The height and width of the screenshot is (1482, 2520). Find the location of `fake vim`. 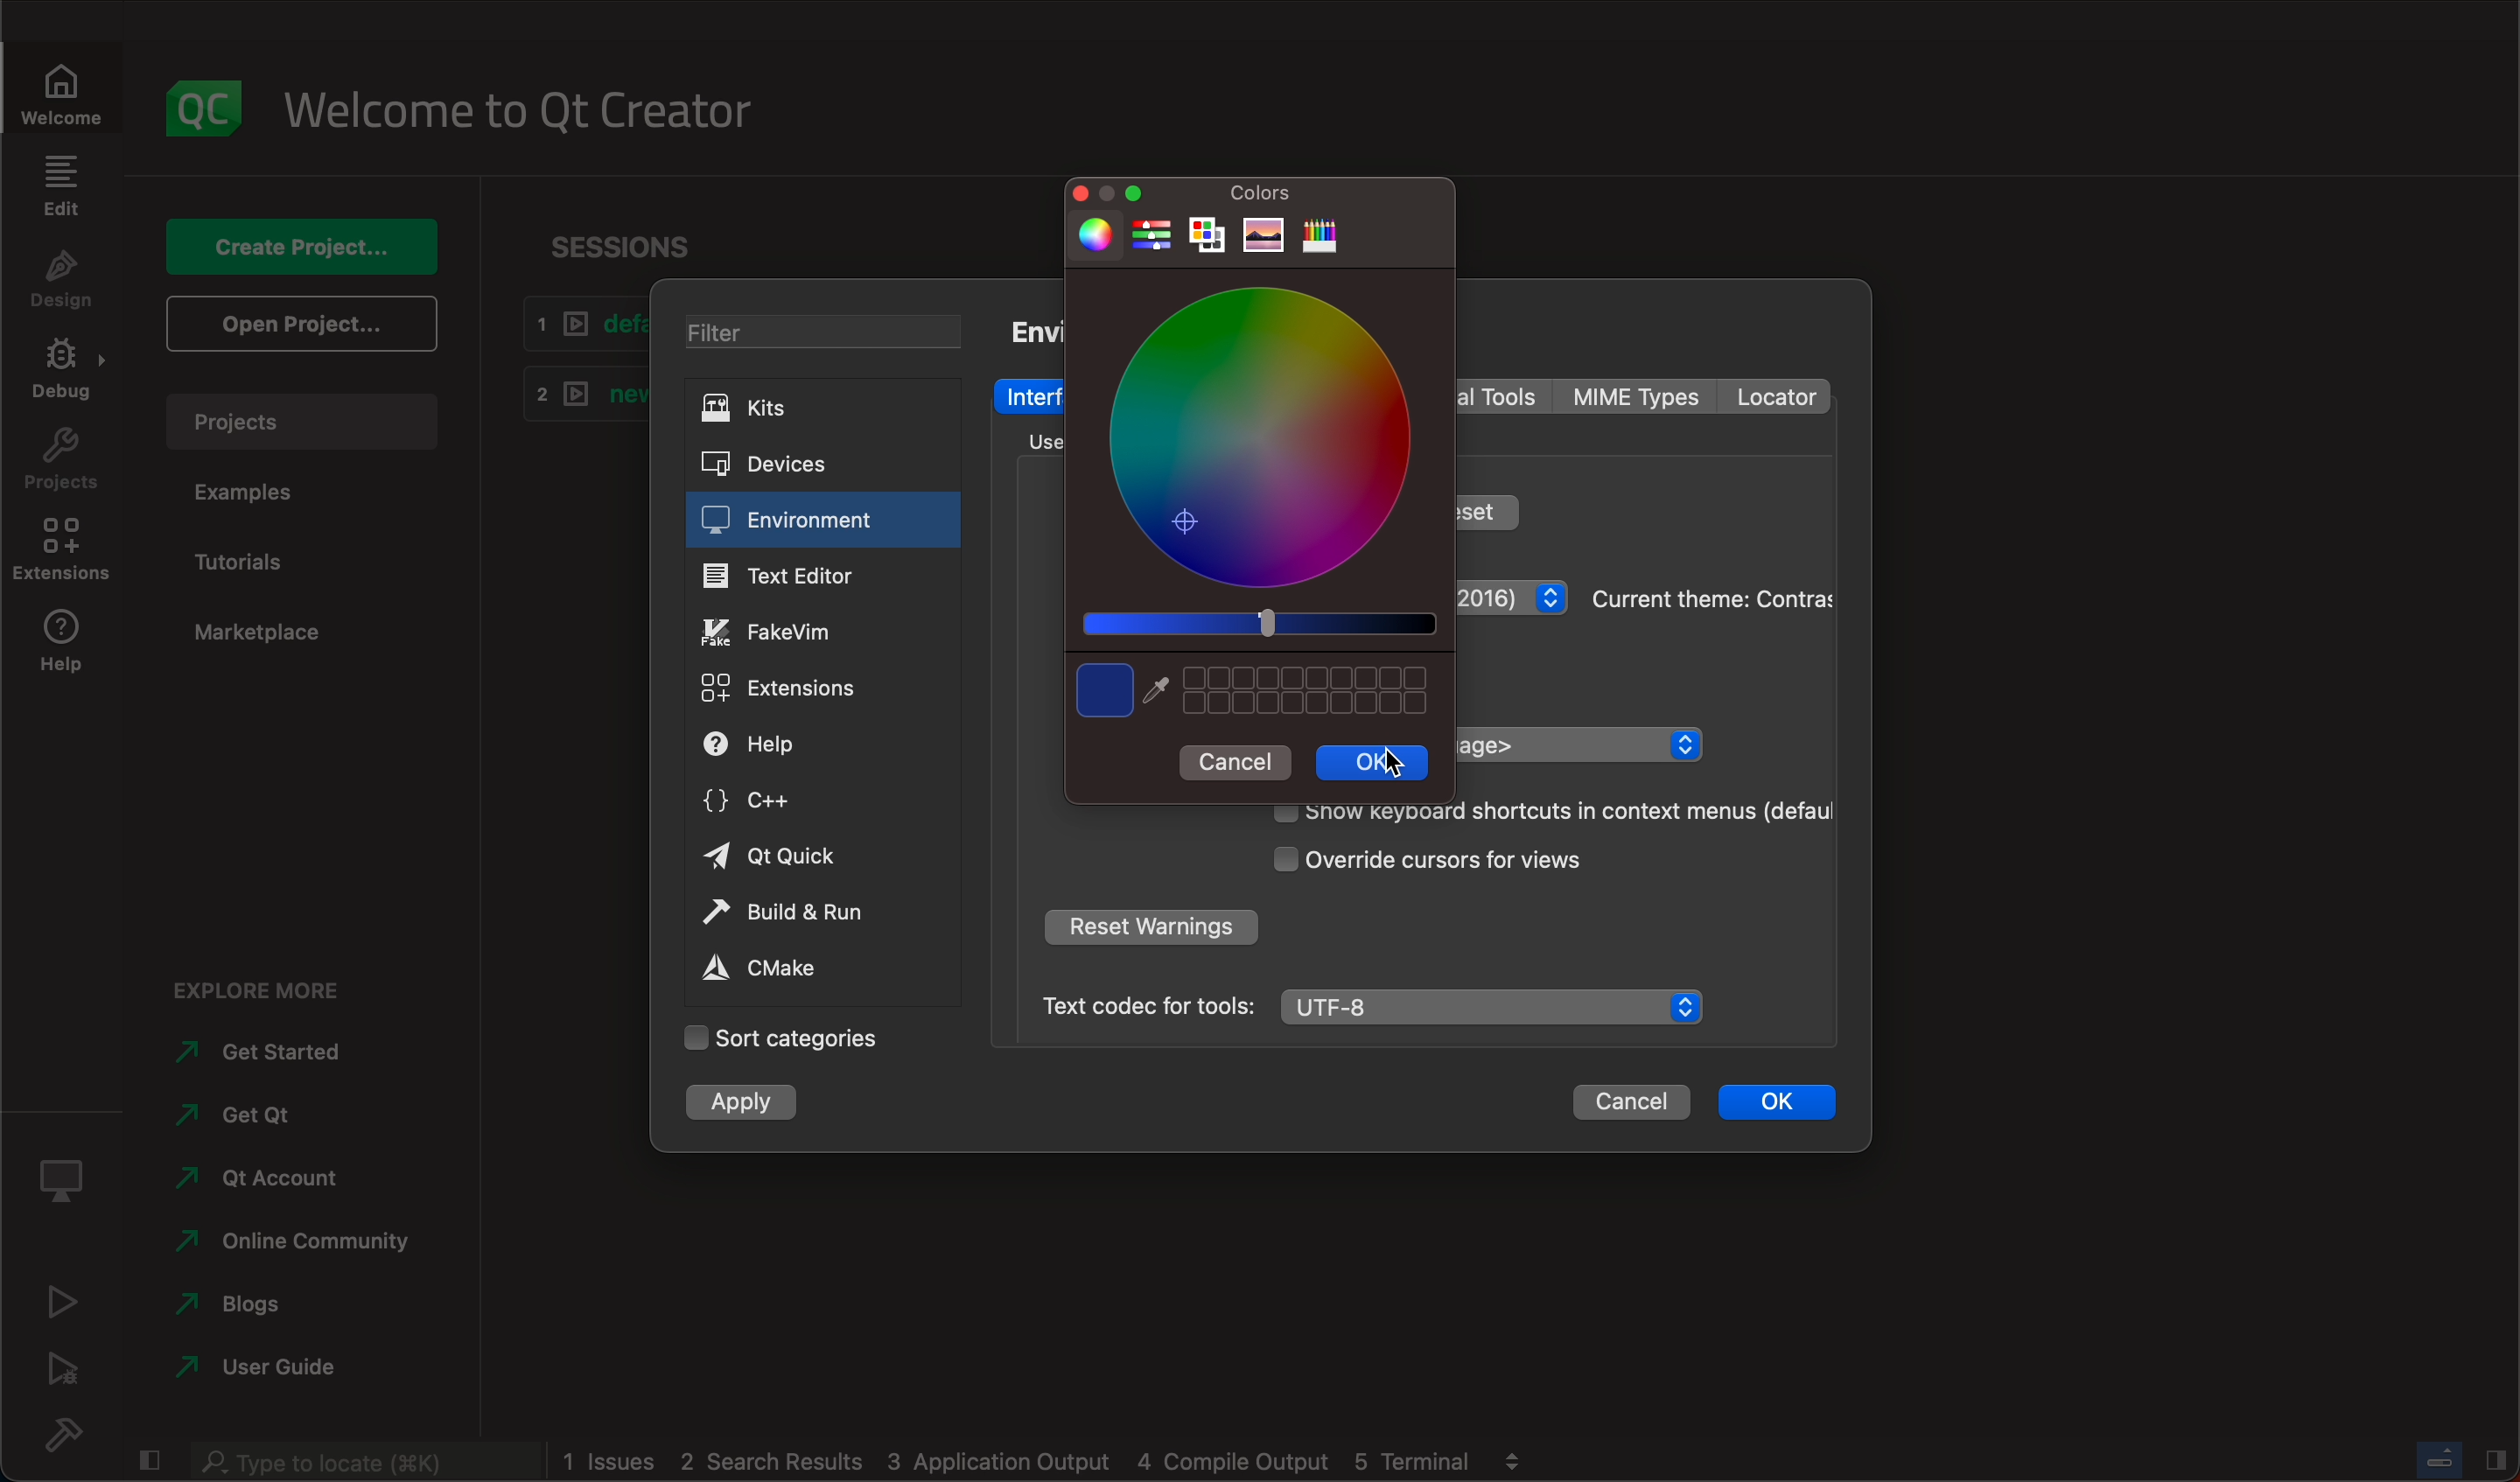

fake vim is located at coordinates (821, 629).